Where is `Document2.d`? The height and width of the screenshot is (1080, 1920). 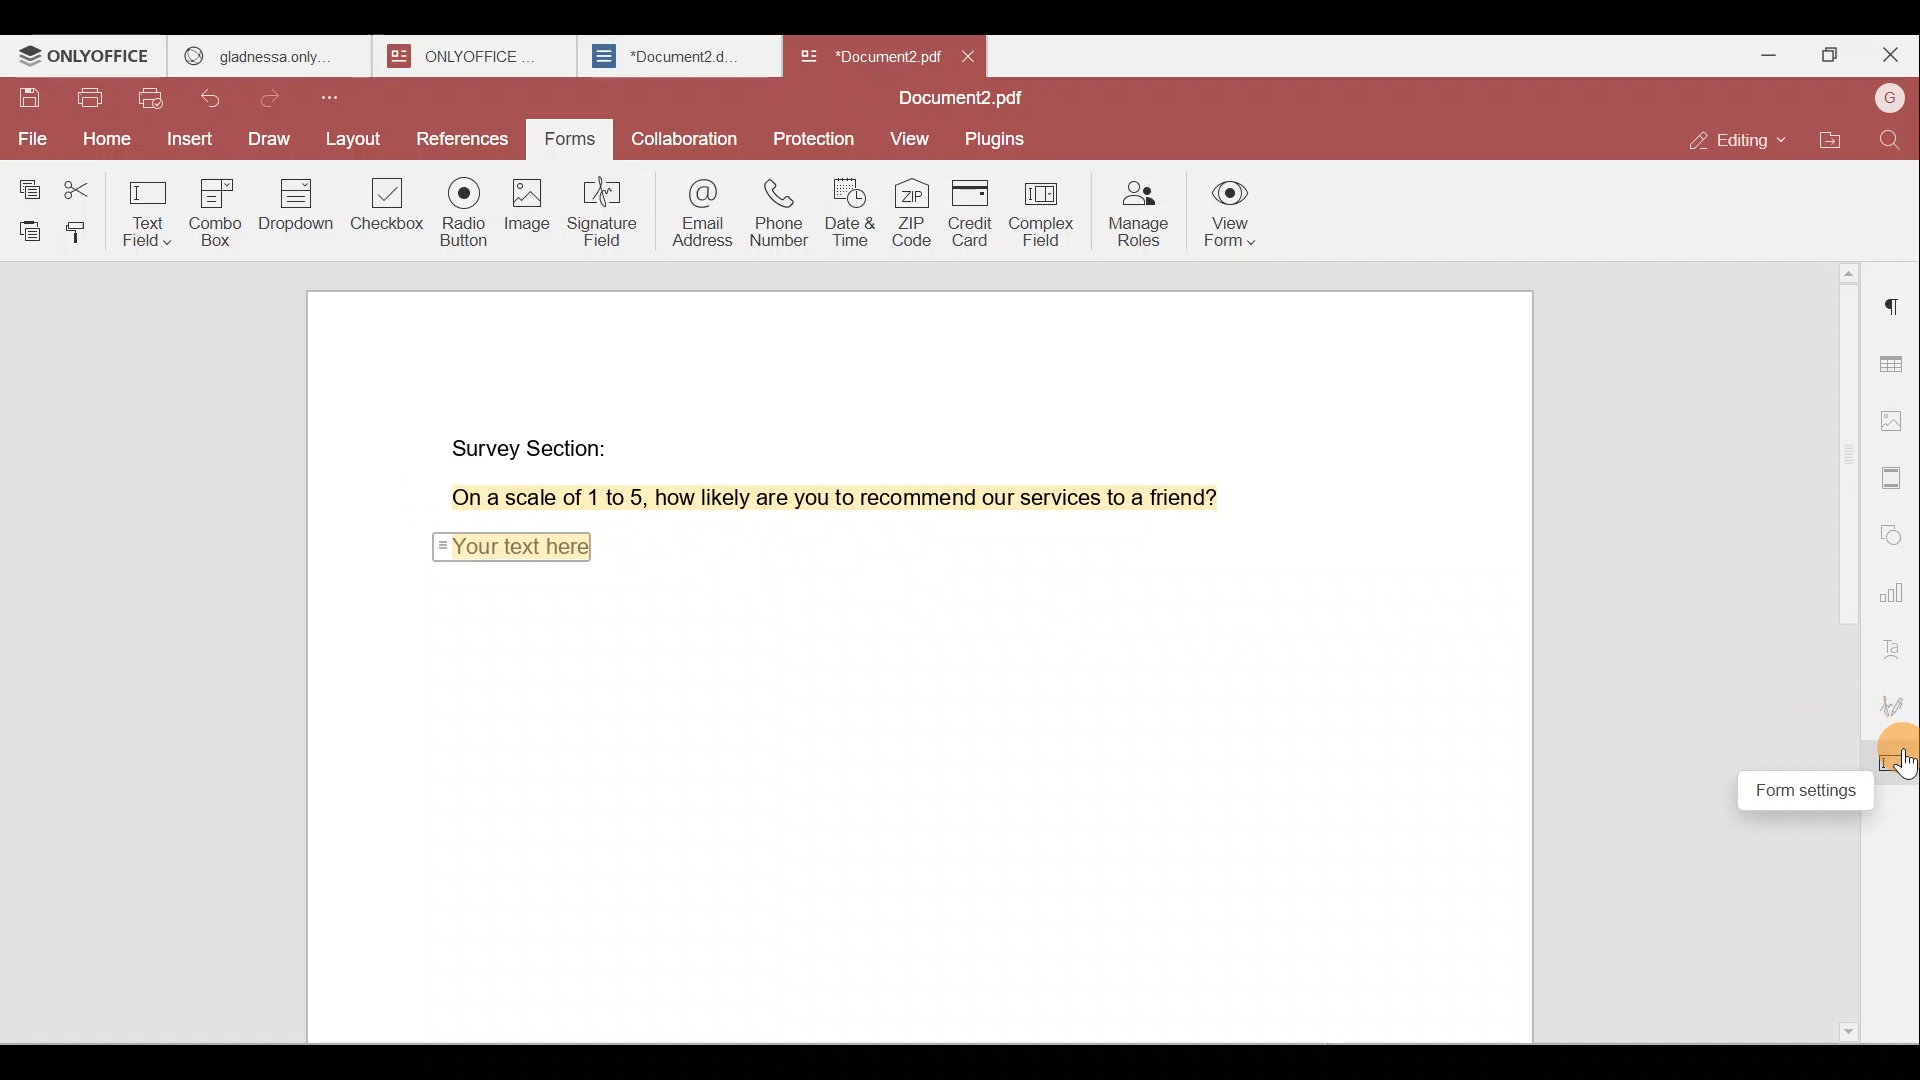
Document2.d is located at coordinates (678, 57).